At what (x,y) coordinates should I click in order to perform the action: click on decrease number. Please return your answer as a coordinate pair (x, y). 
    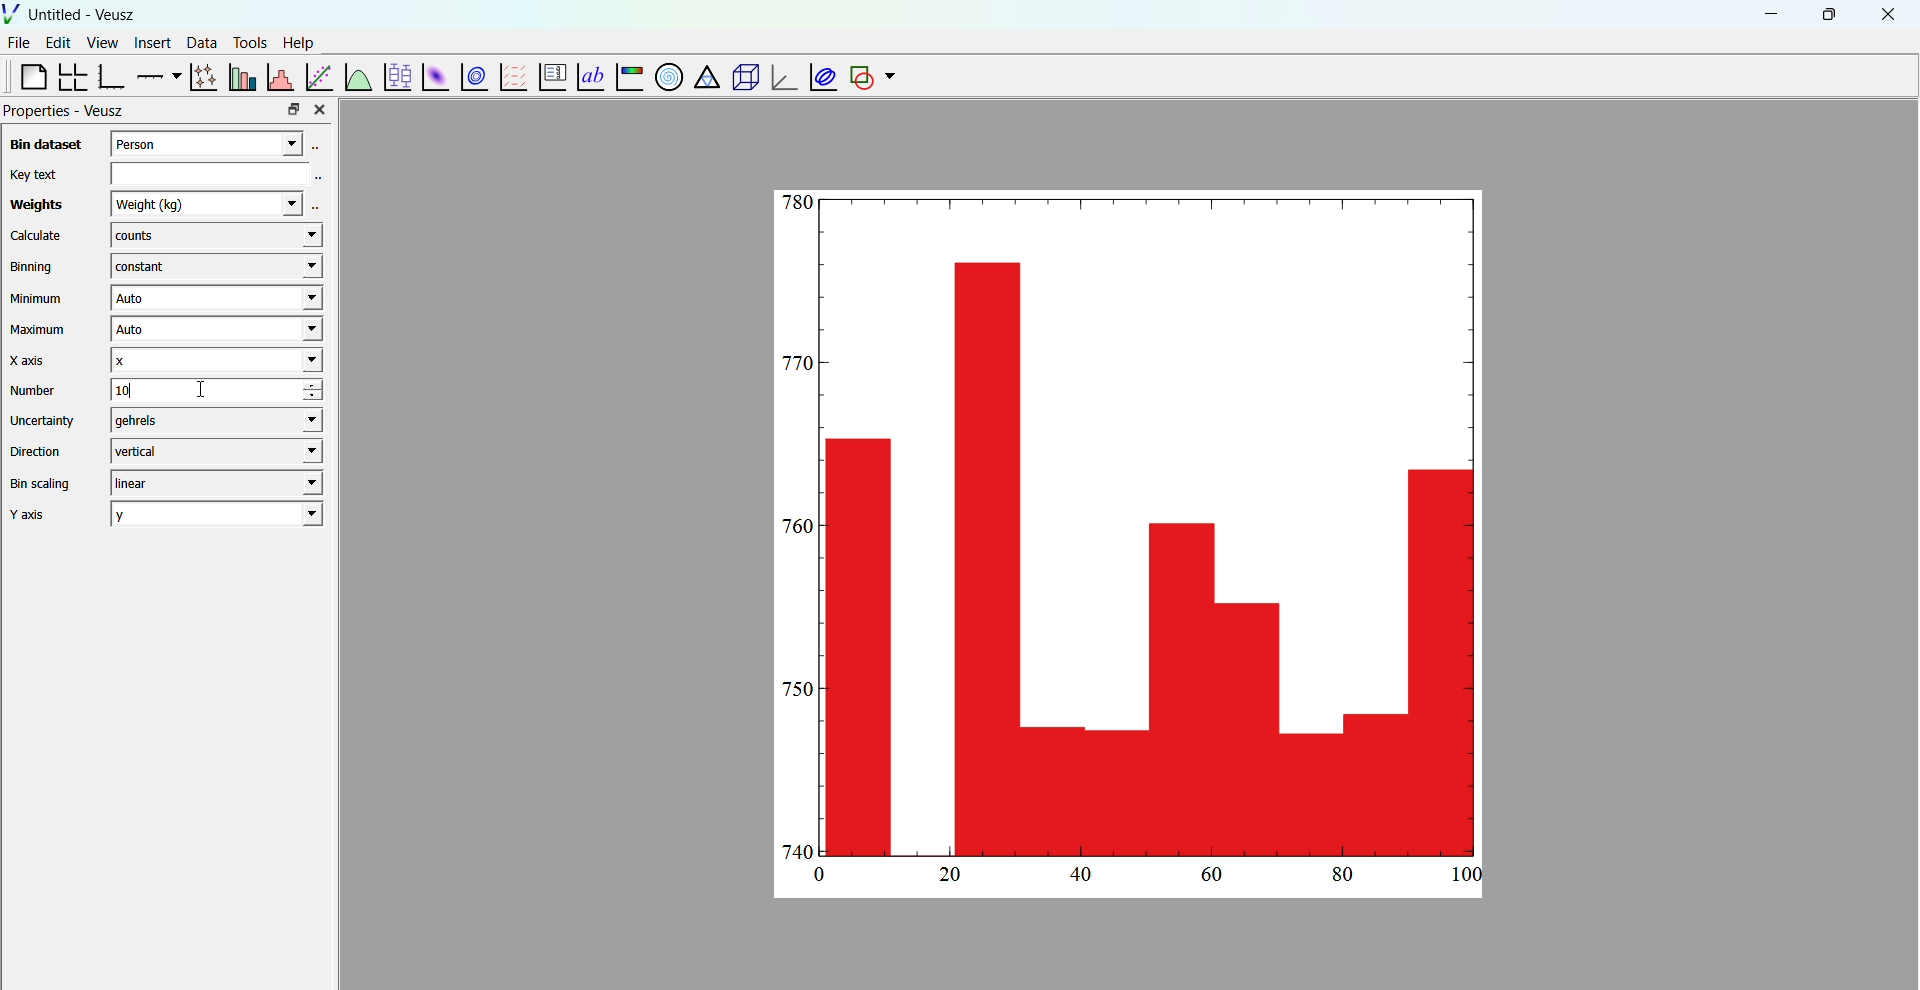
    Looking at the image, I should click on (325, 398).